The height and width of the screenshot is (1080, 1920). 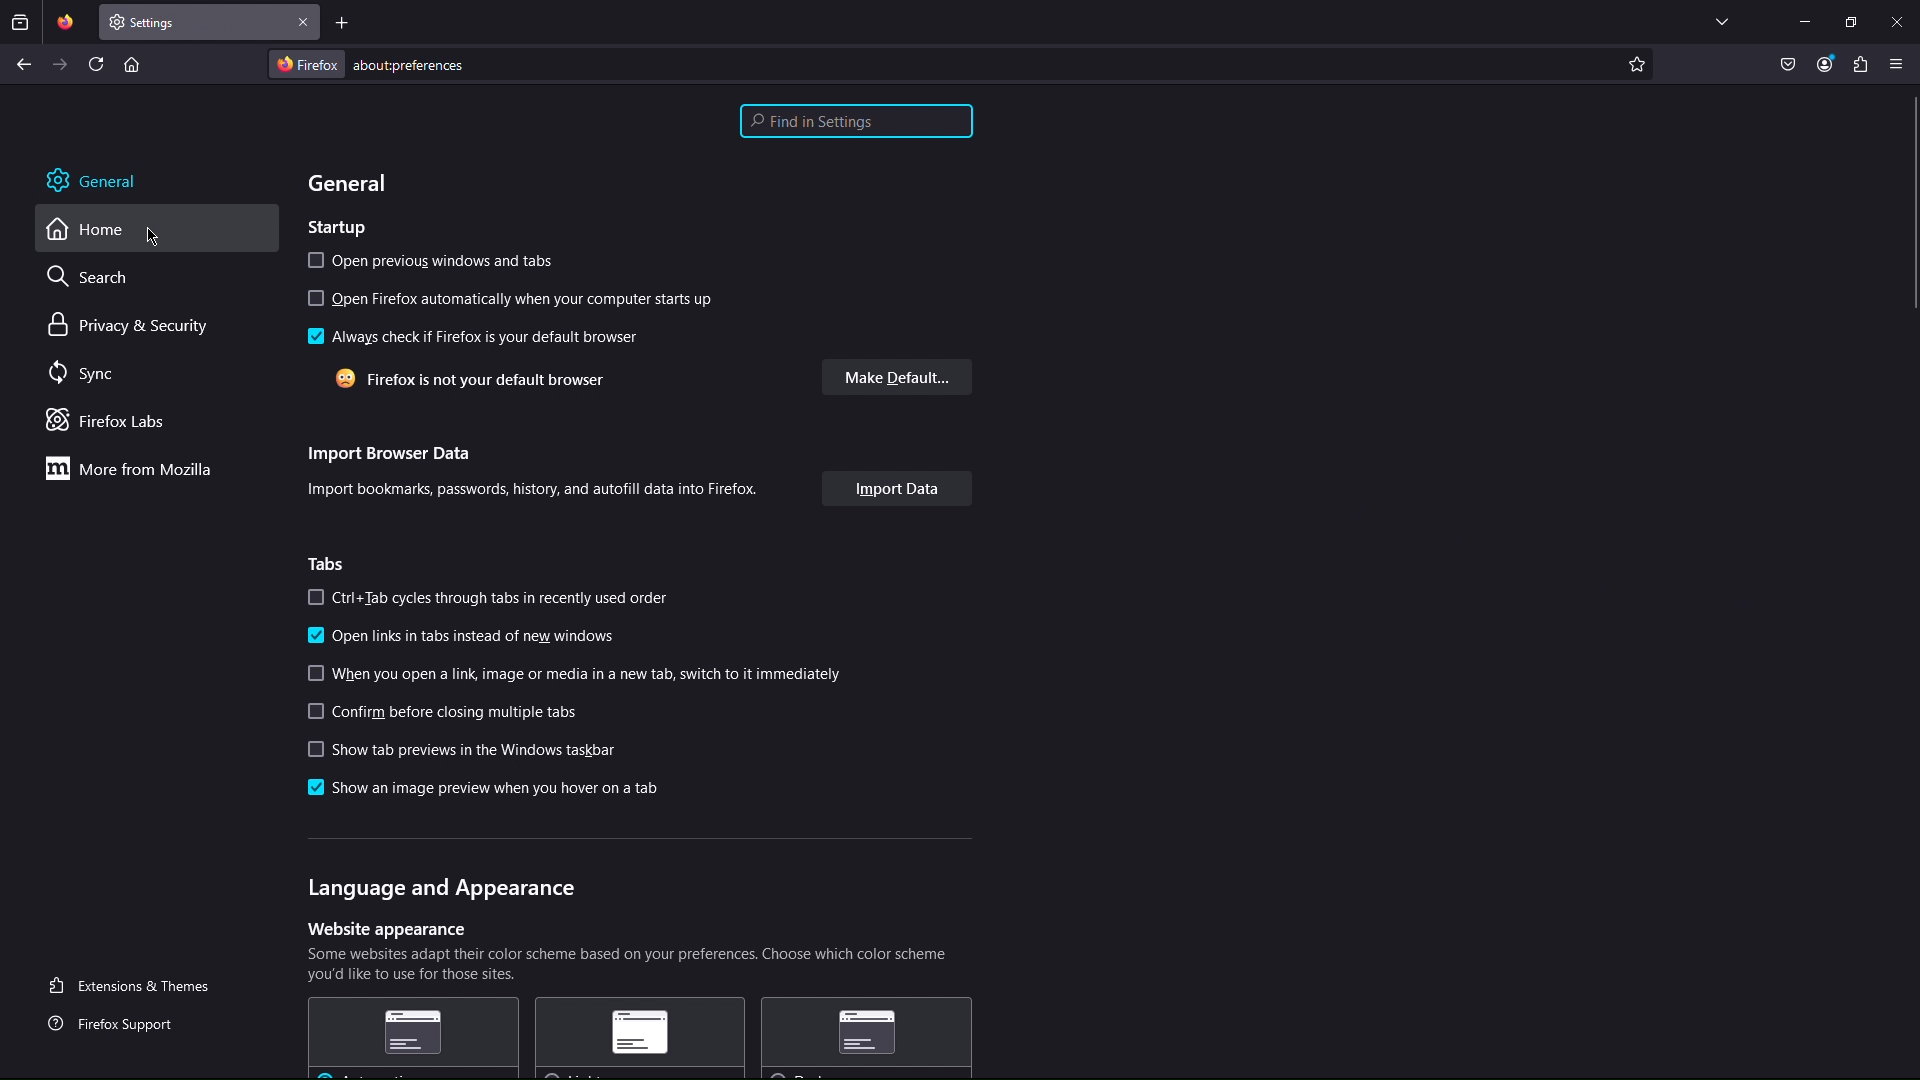 I want to click on Open links in tabs instead of new windows, so click(x=461, y=636).